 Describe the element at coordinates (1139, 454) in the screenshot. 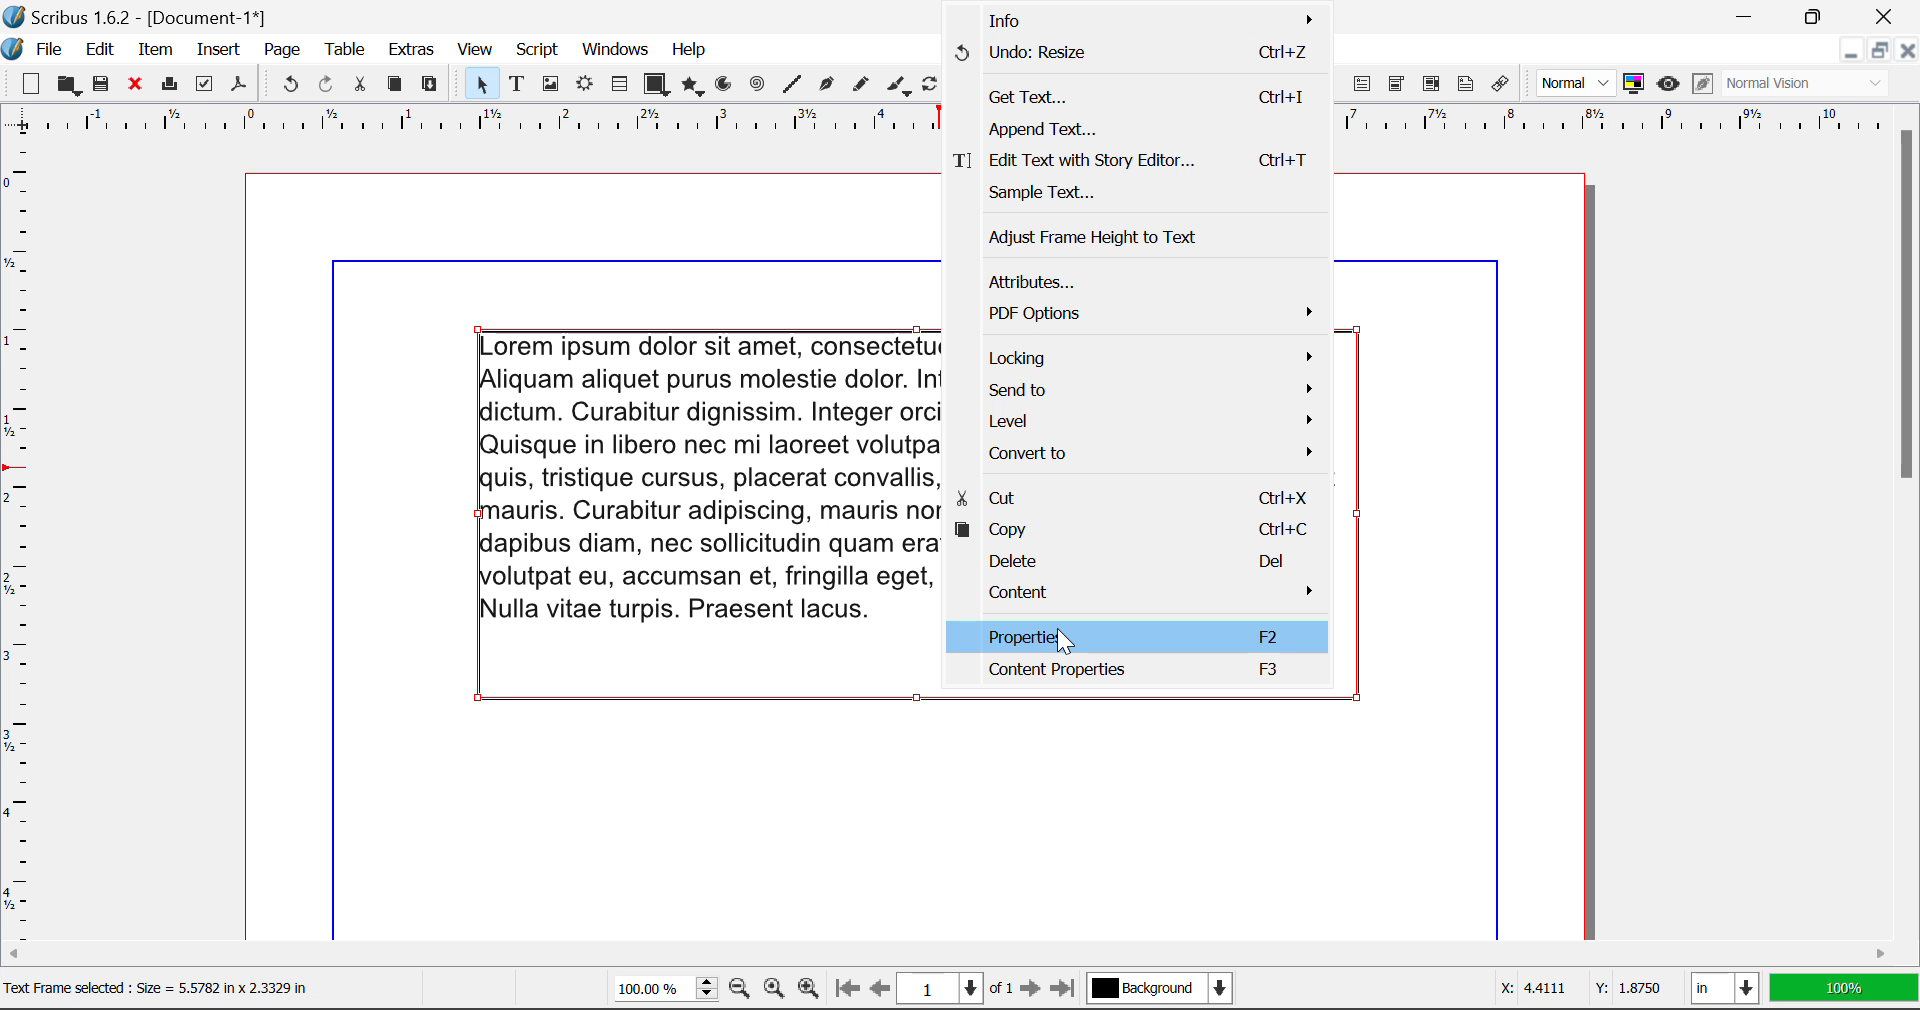

I see `Convert to` at that location.